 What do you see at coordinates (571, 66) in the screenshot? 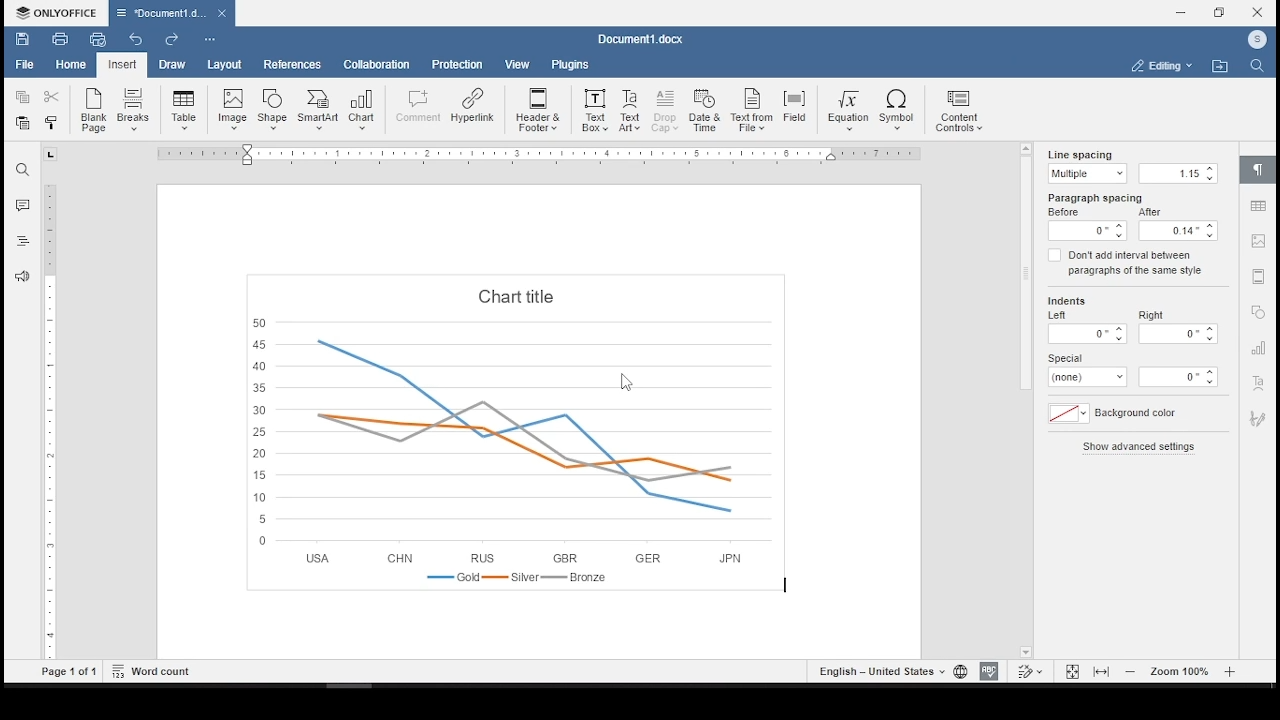
I see `plugins` at bounding box center [571, 66].